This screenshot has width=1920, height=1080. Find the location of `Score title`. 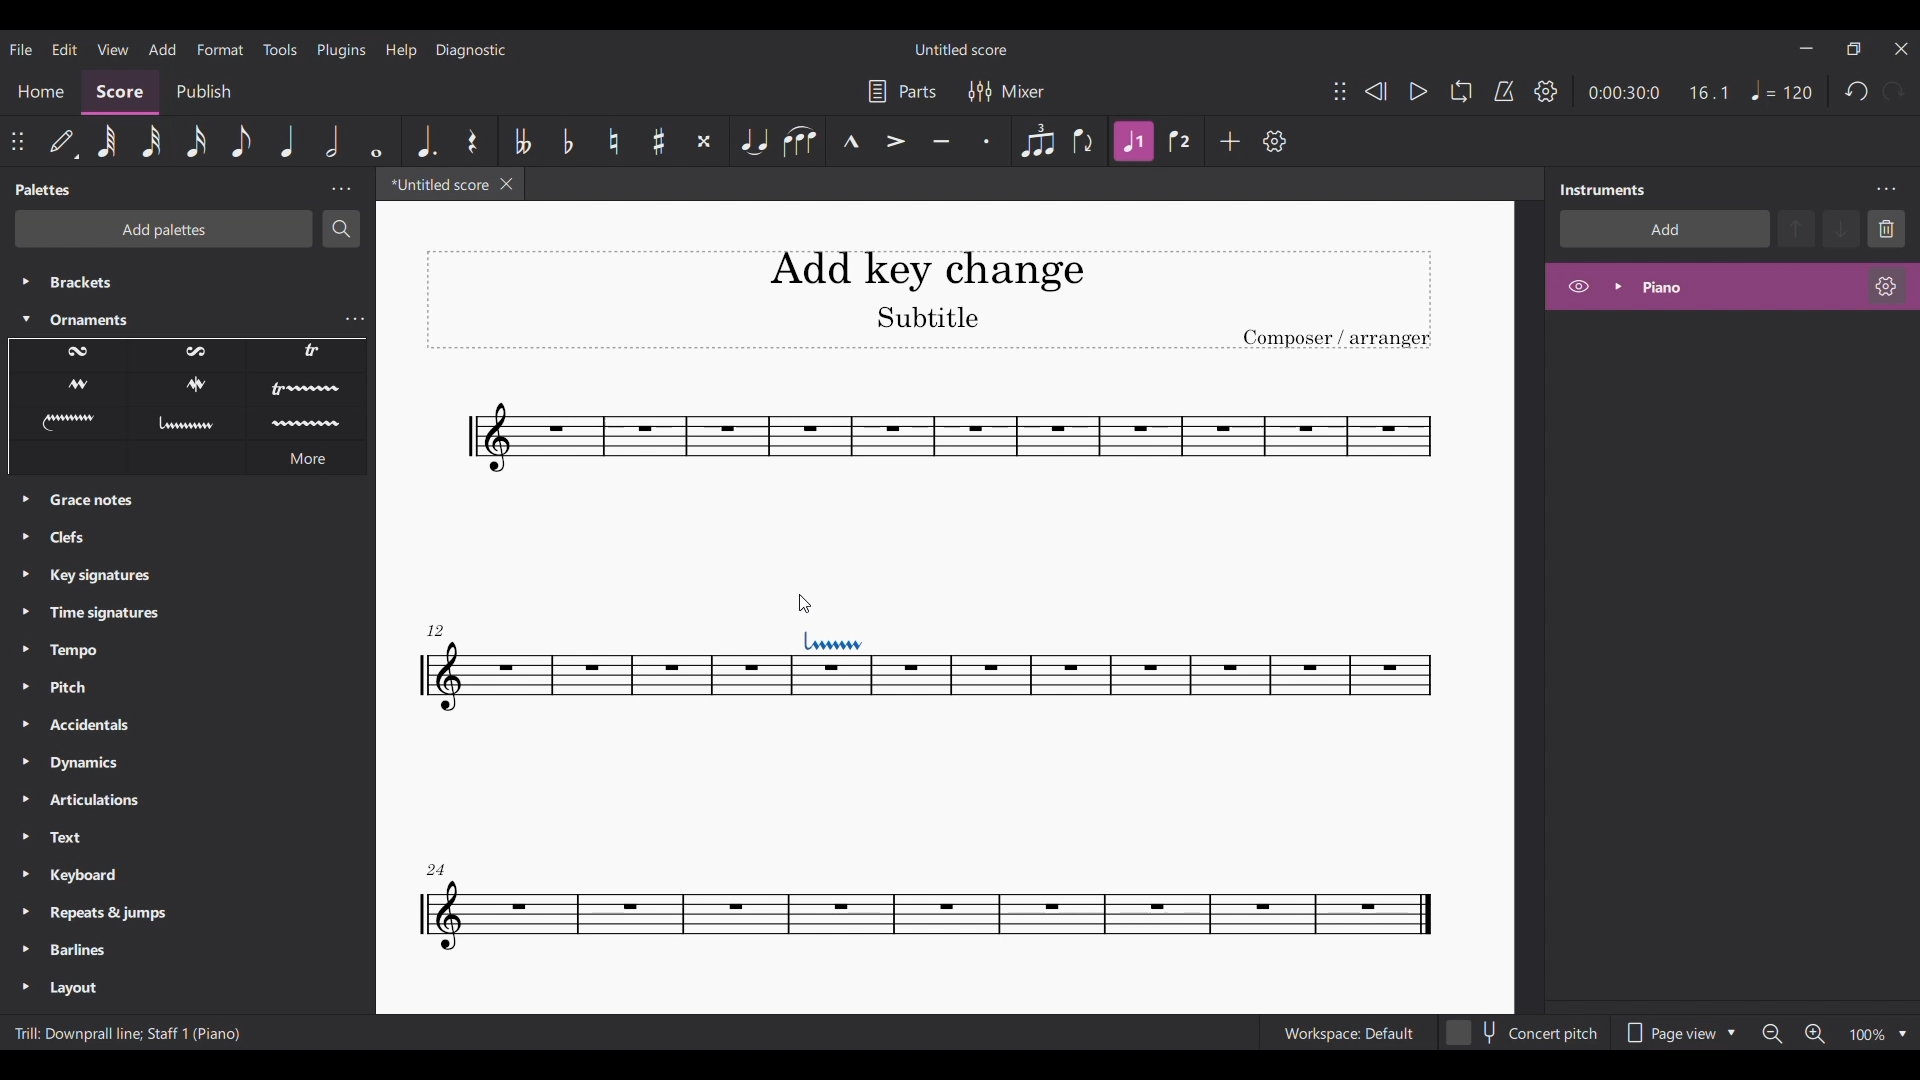

Score title is located at coordinates (960, 49).